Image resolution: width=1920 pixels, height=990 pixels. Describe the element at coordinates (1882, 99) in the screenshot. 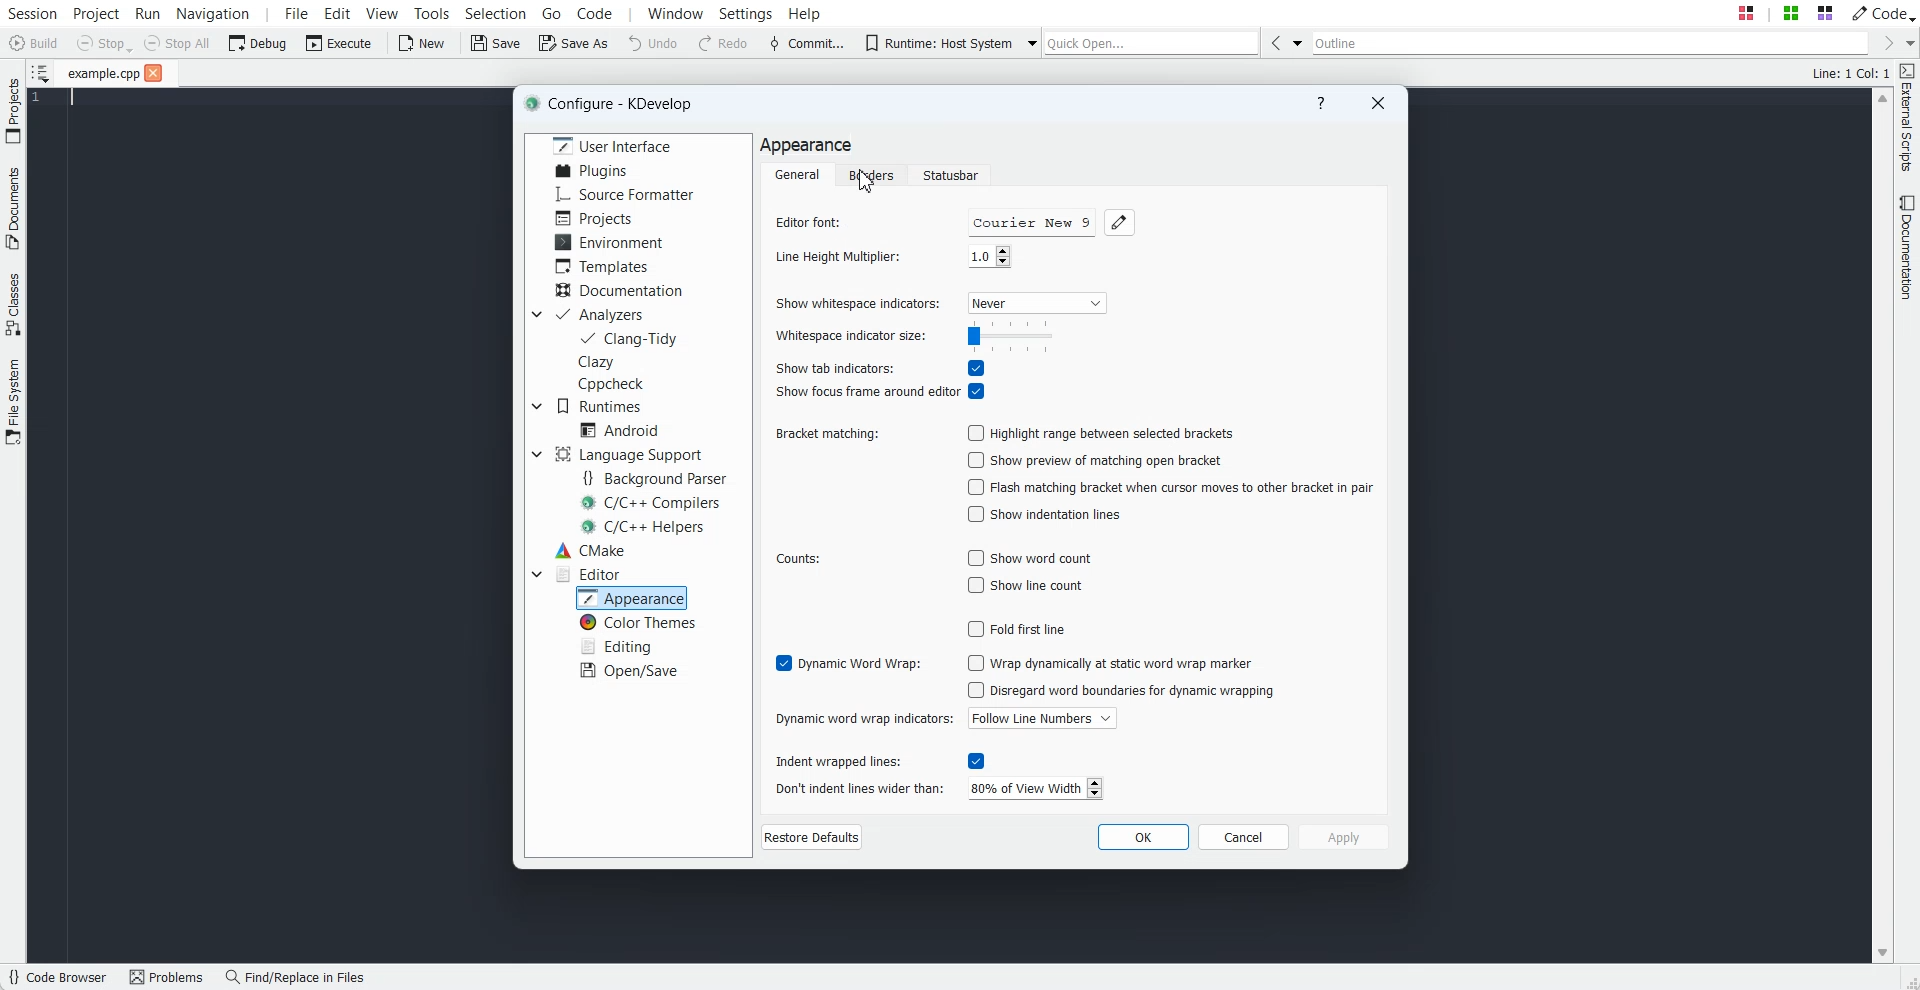

I see `Scroll up` at that location.